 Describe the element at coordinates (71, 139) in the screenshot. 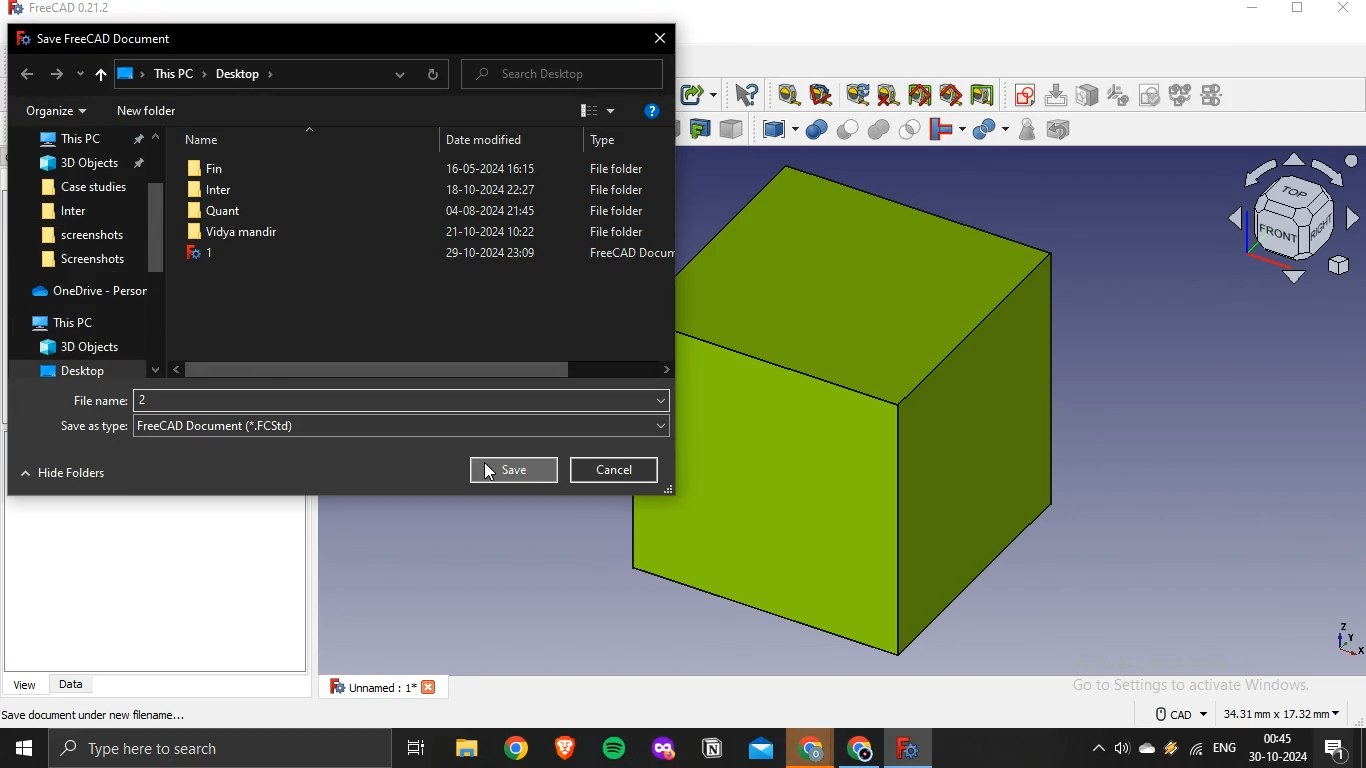

I see `this pc` at that location.